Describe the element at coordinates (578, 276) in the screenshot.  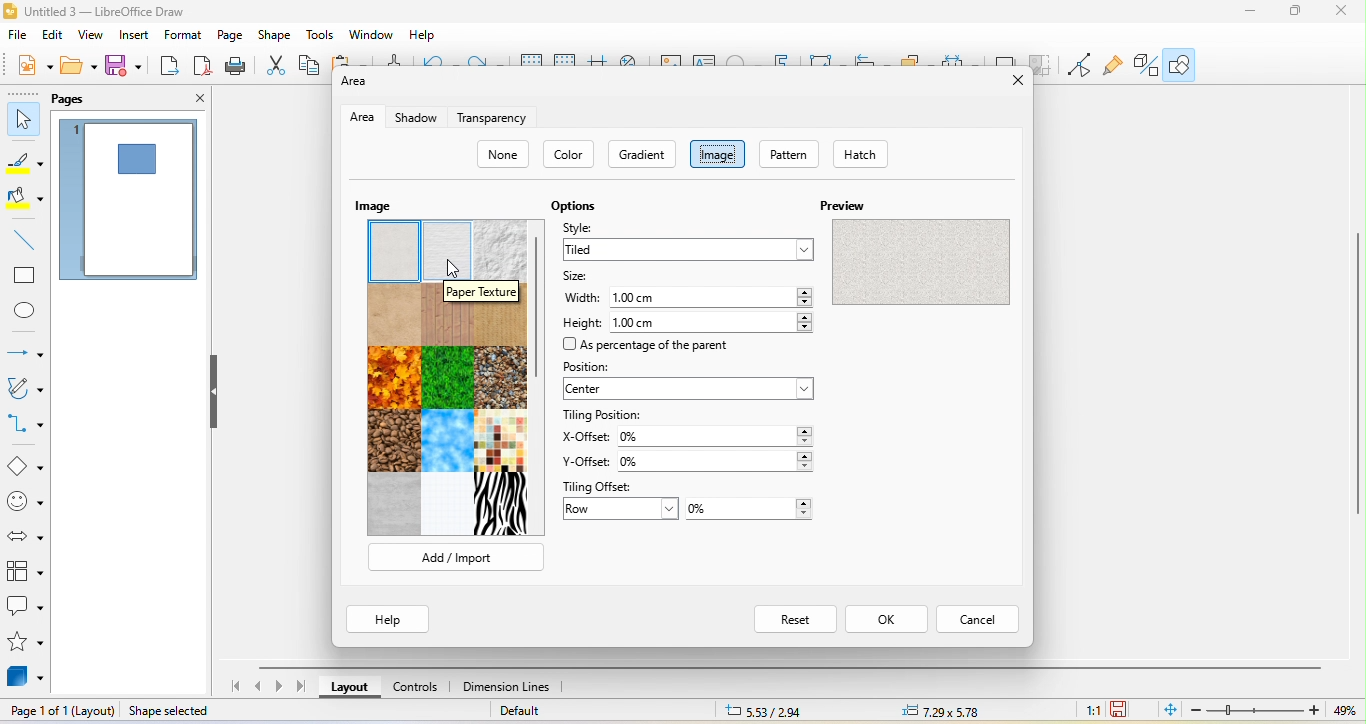
I see `size` at that location.